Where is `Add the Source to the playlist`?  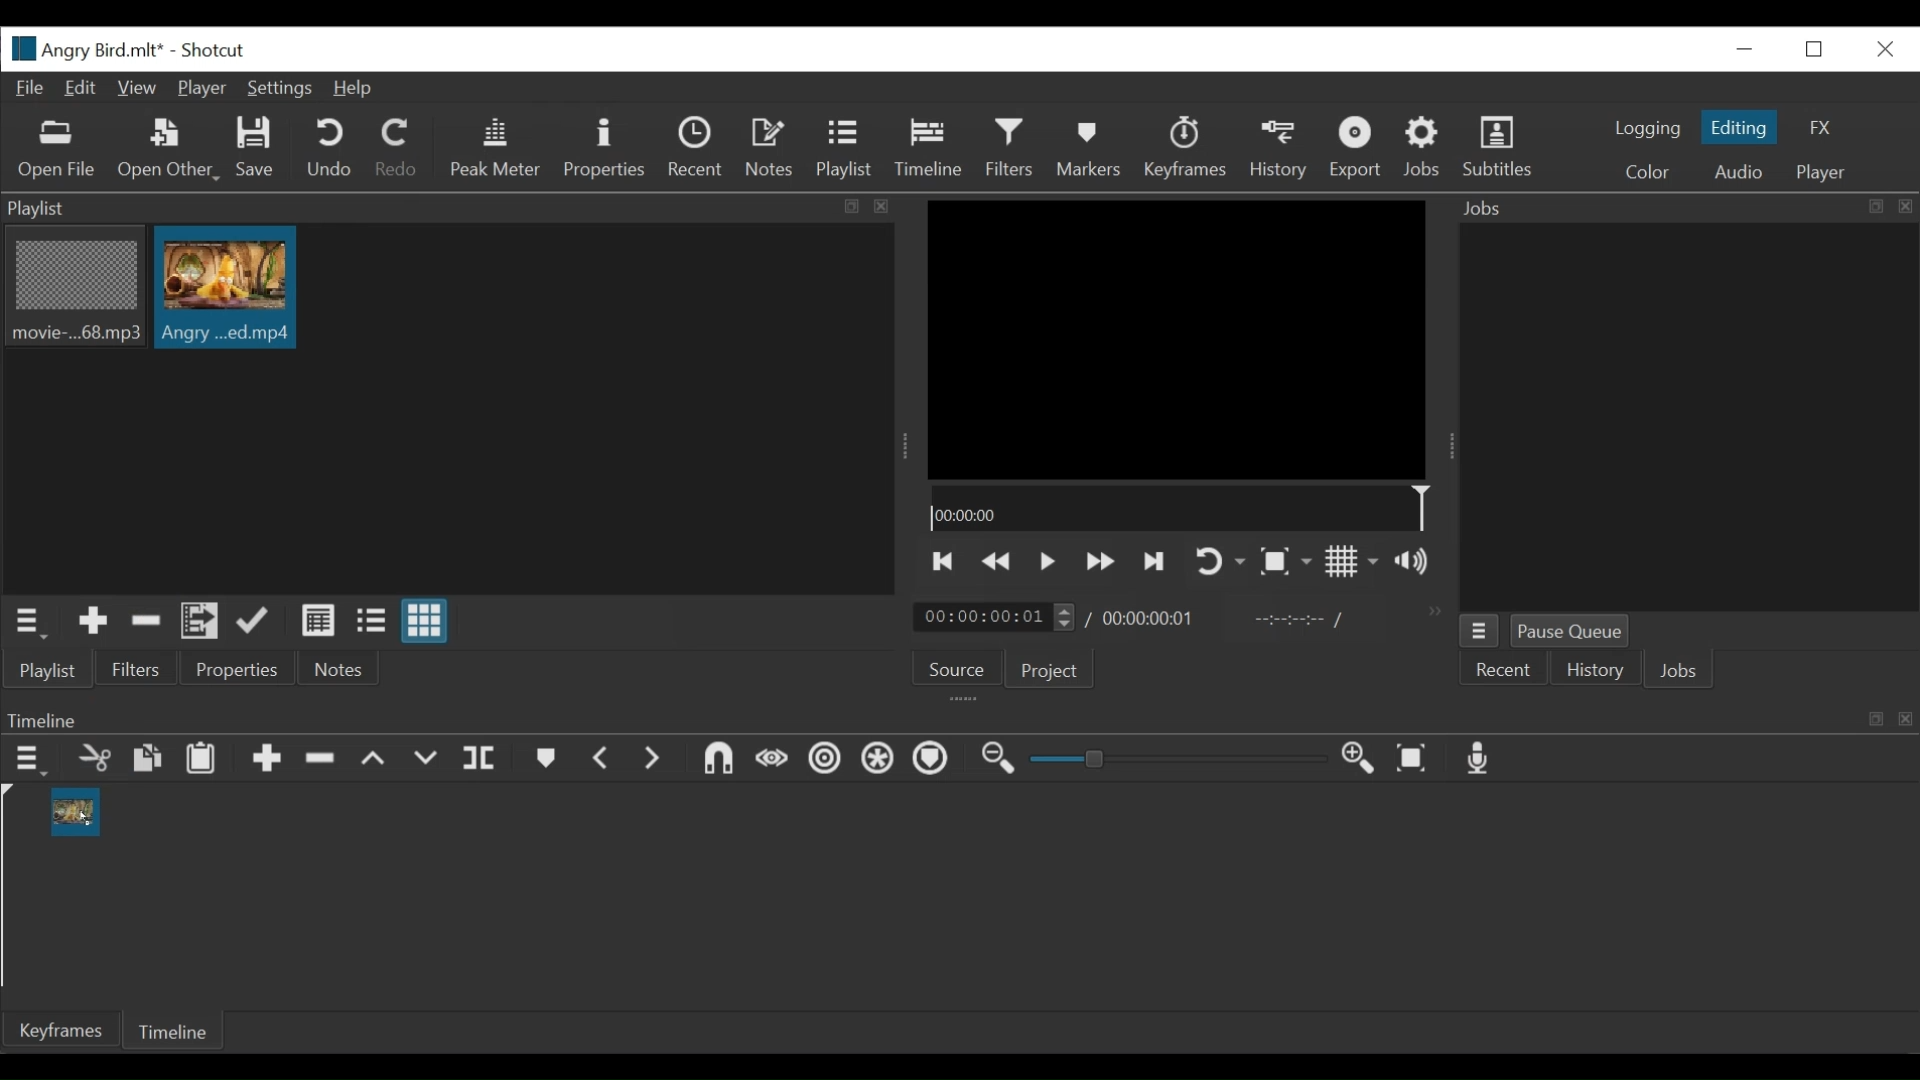
Add the Source to the playlist is located at coordinates (94, 624).